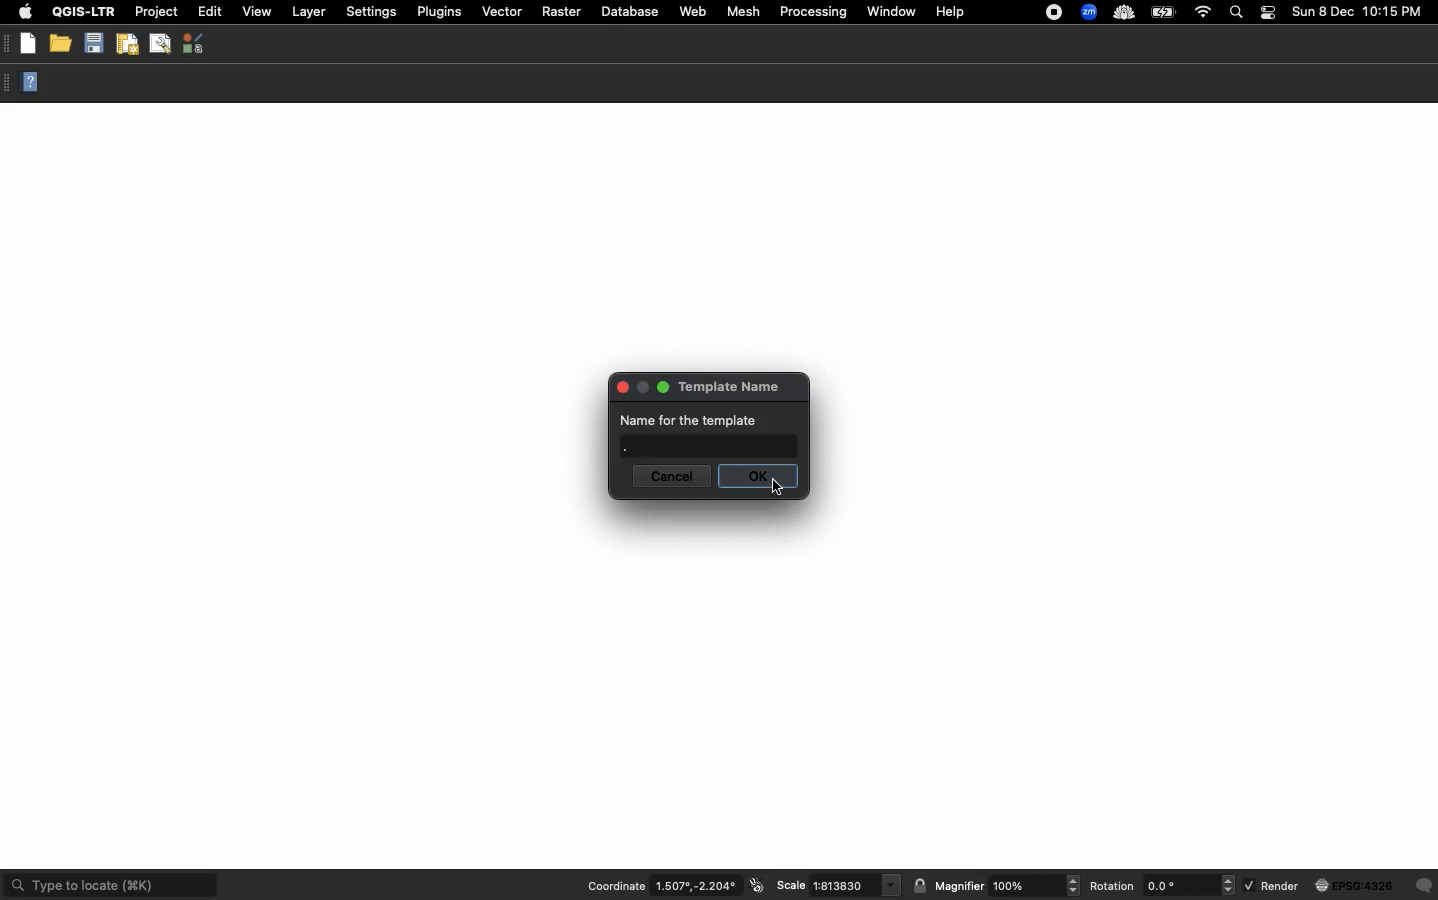  I want to click on cursor, so click(778, 491).